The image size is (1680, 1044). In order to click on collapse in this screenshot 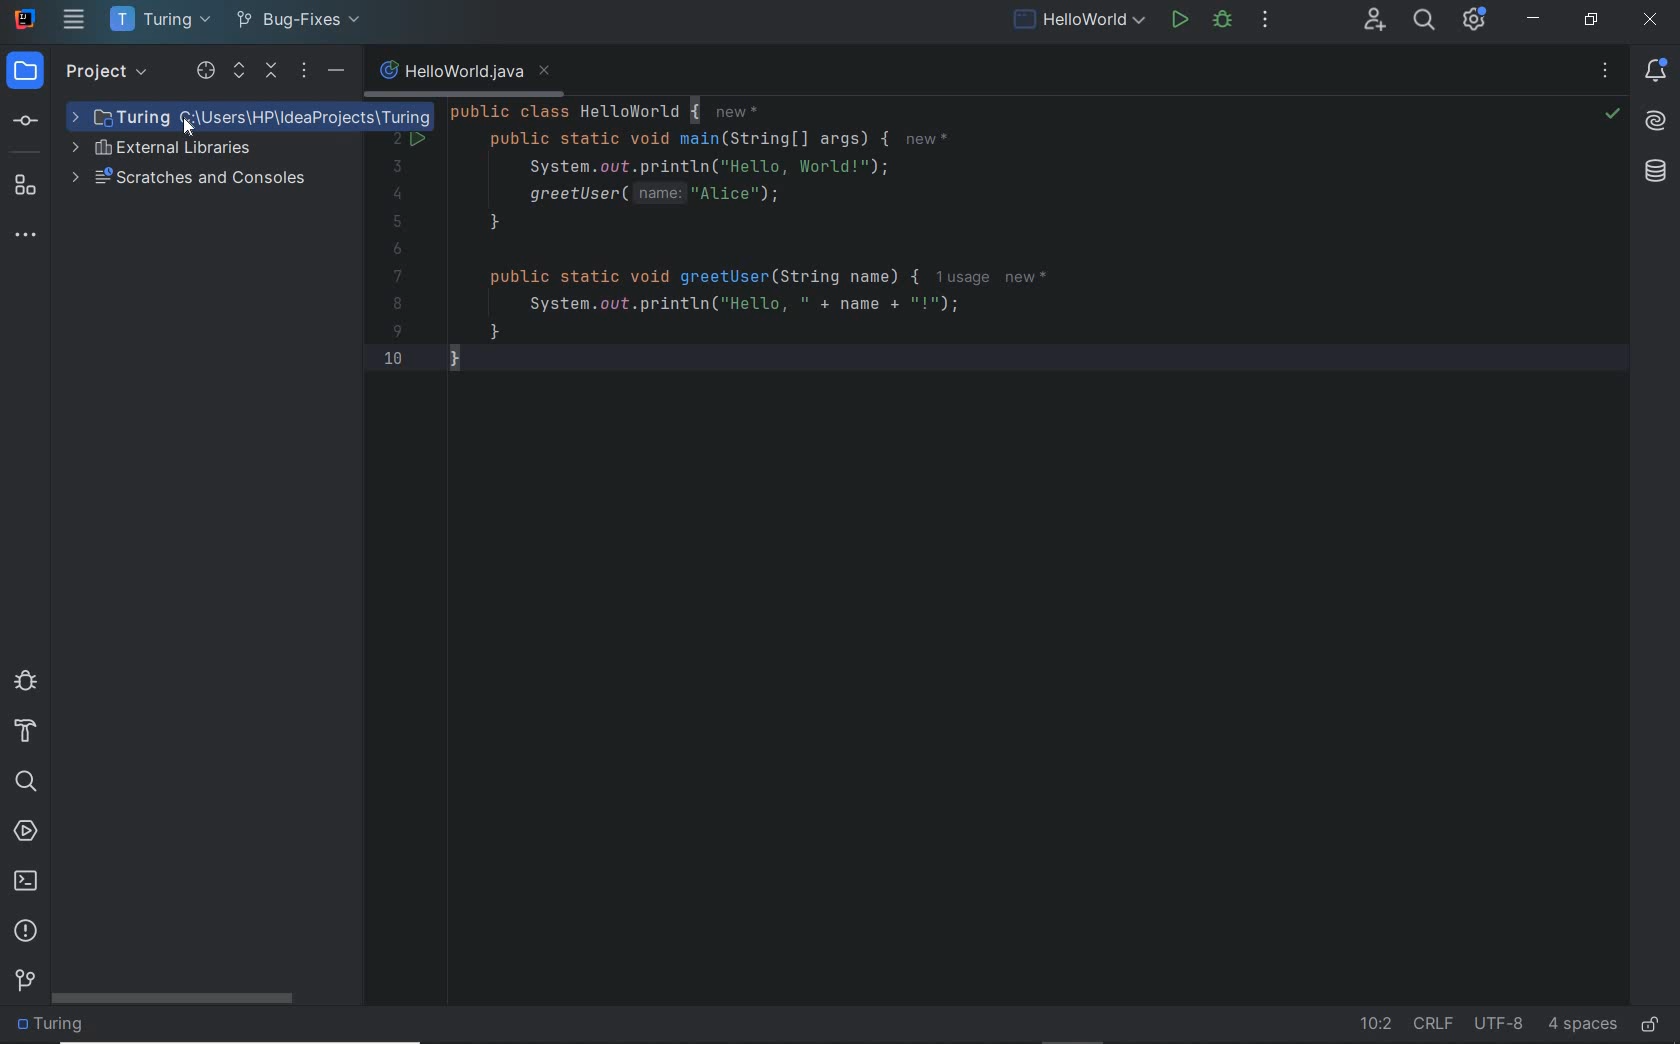, I will do `click(273, 73)`.